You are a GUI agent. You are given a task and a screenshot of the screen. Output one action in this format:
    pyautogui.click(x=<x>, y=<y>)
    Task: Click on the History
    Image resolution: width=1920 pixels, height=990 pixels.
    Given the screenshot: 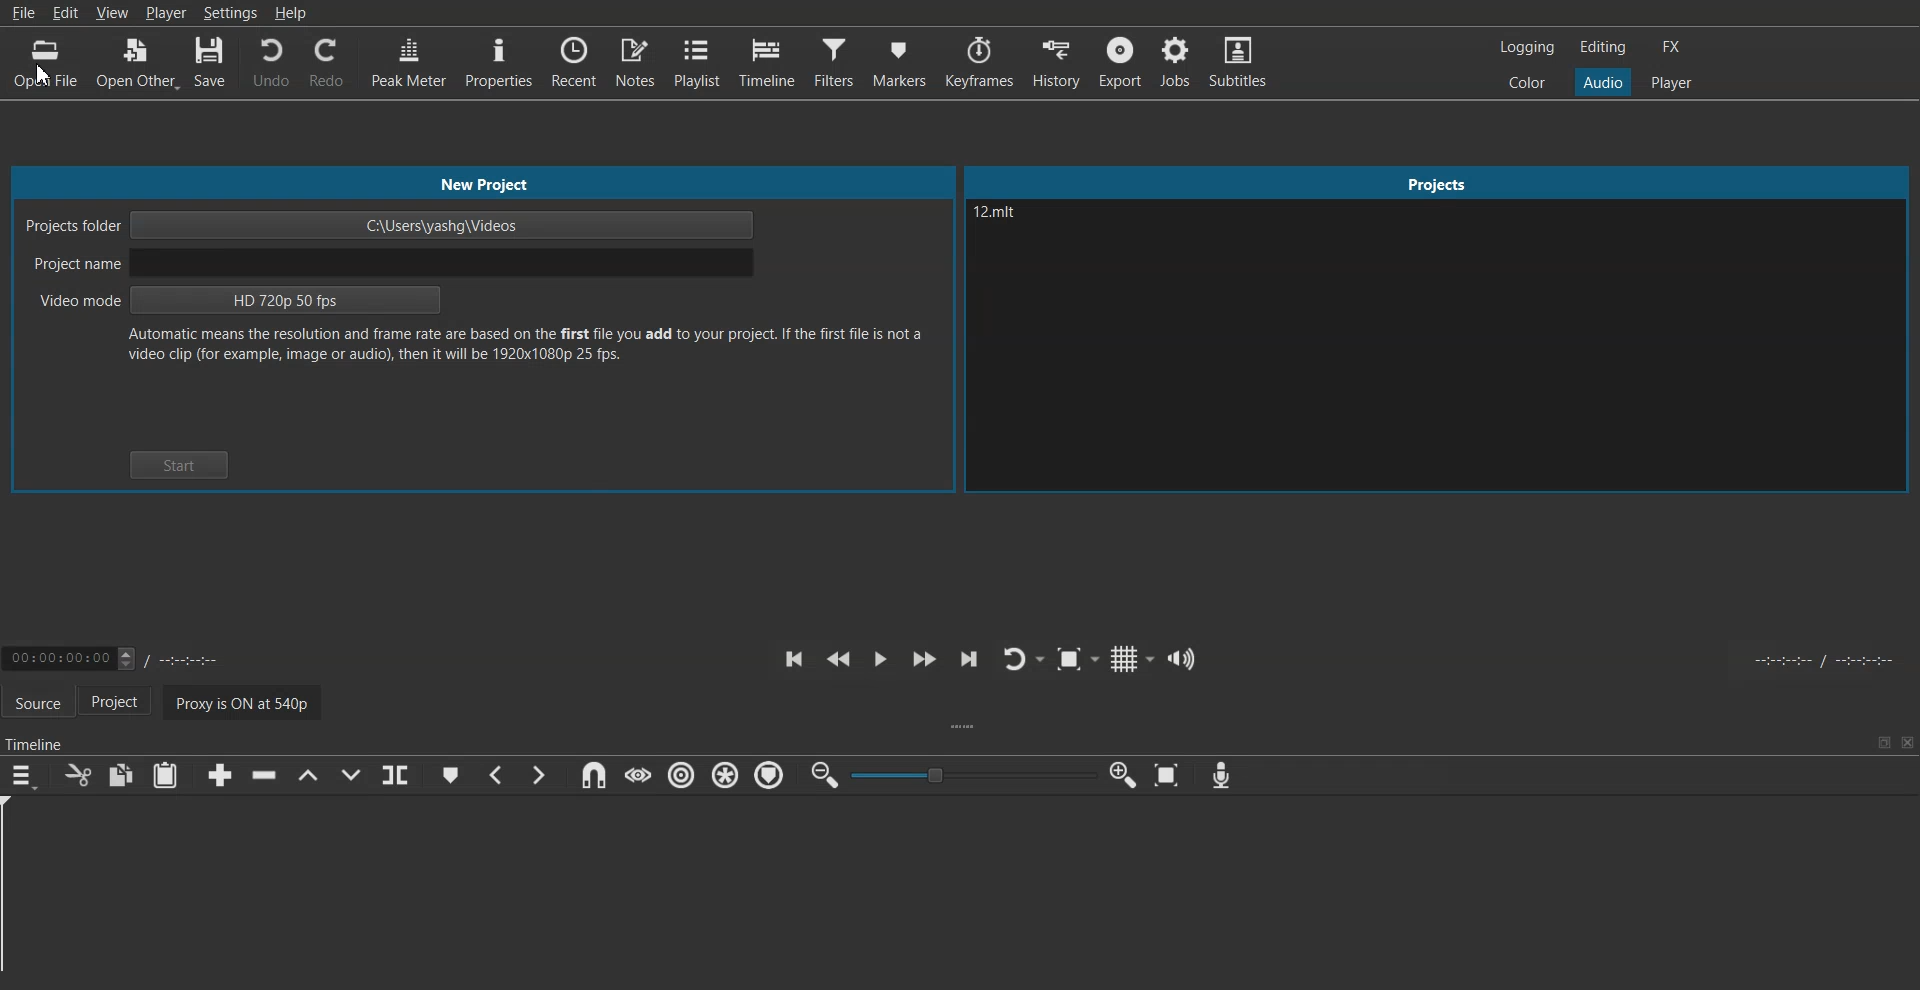 What is the action you would take?
    pyautogui.click(x=1055, y=60)
    